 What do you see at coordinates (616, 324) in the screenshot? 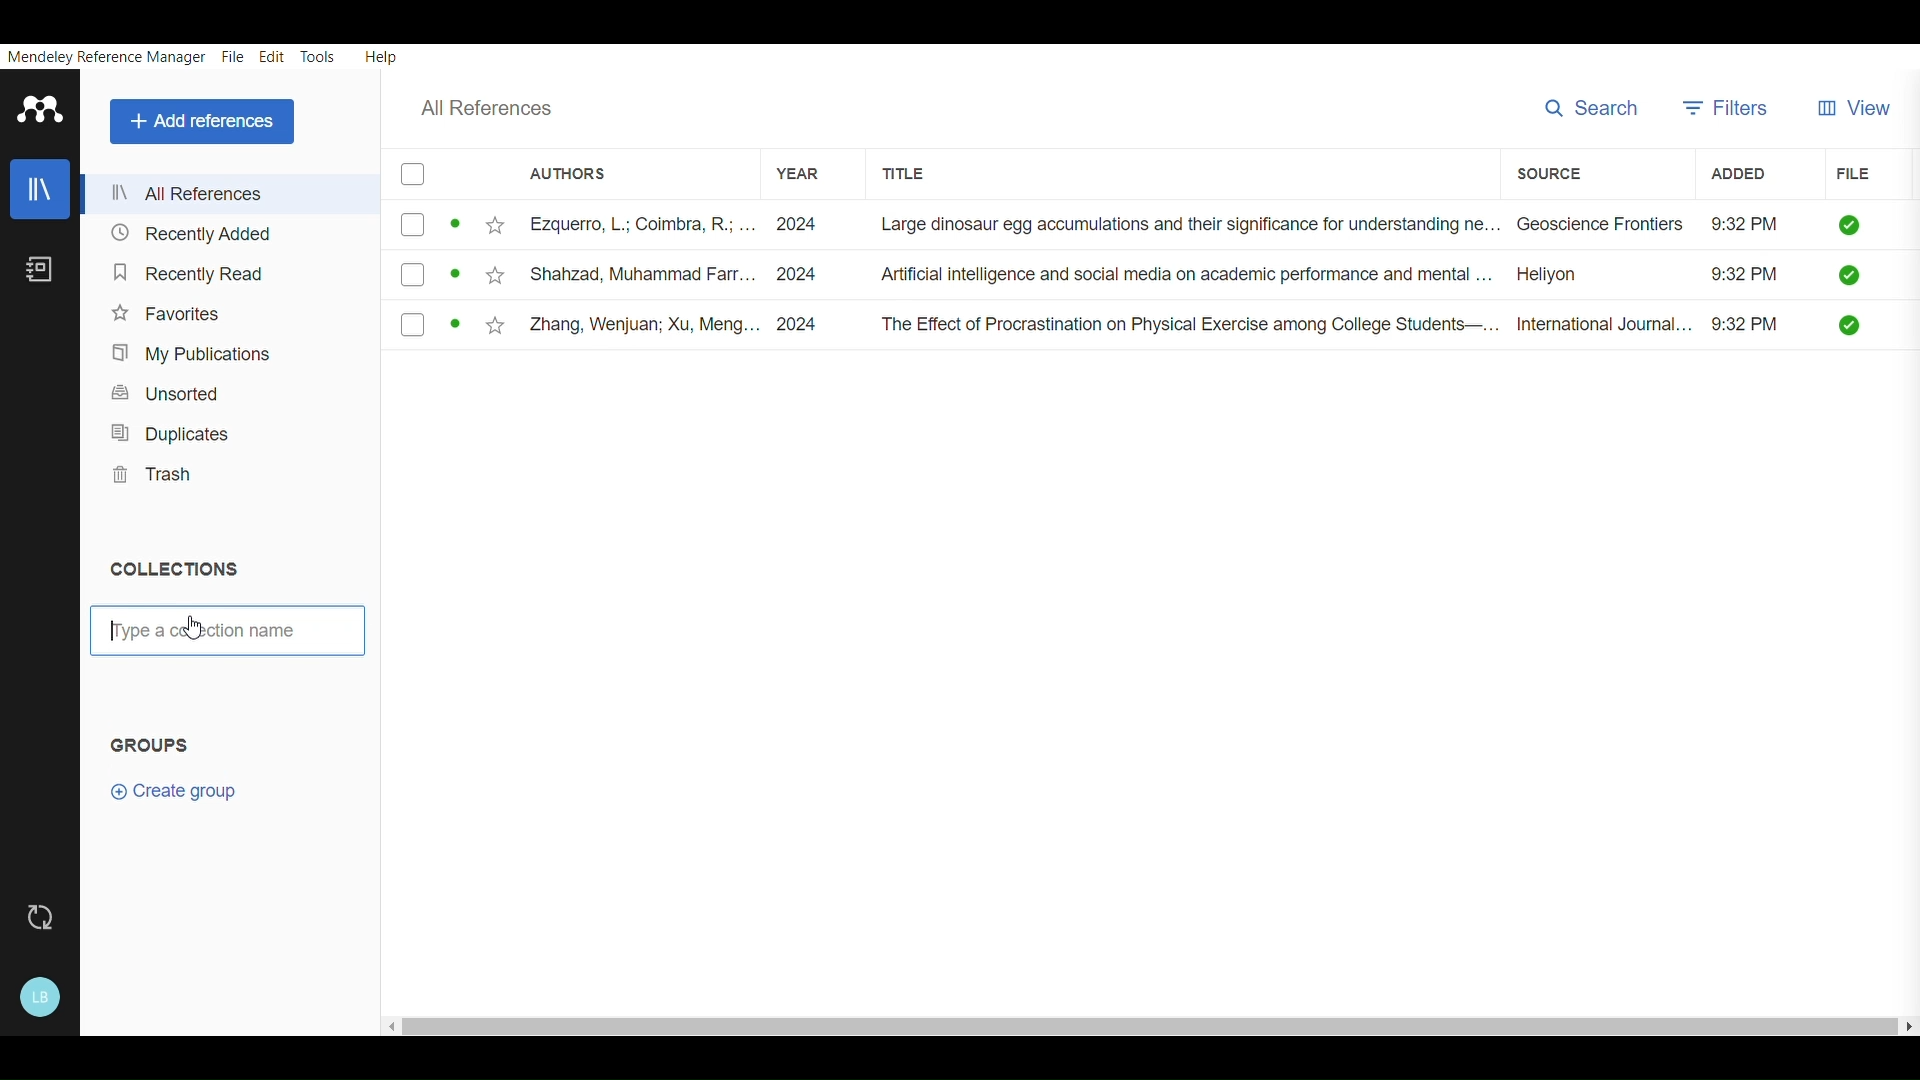
I see `Zhang, Wenjuan; Xu, Meng...` at bounding box center [616, 324].